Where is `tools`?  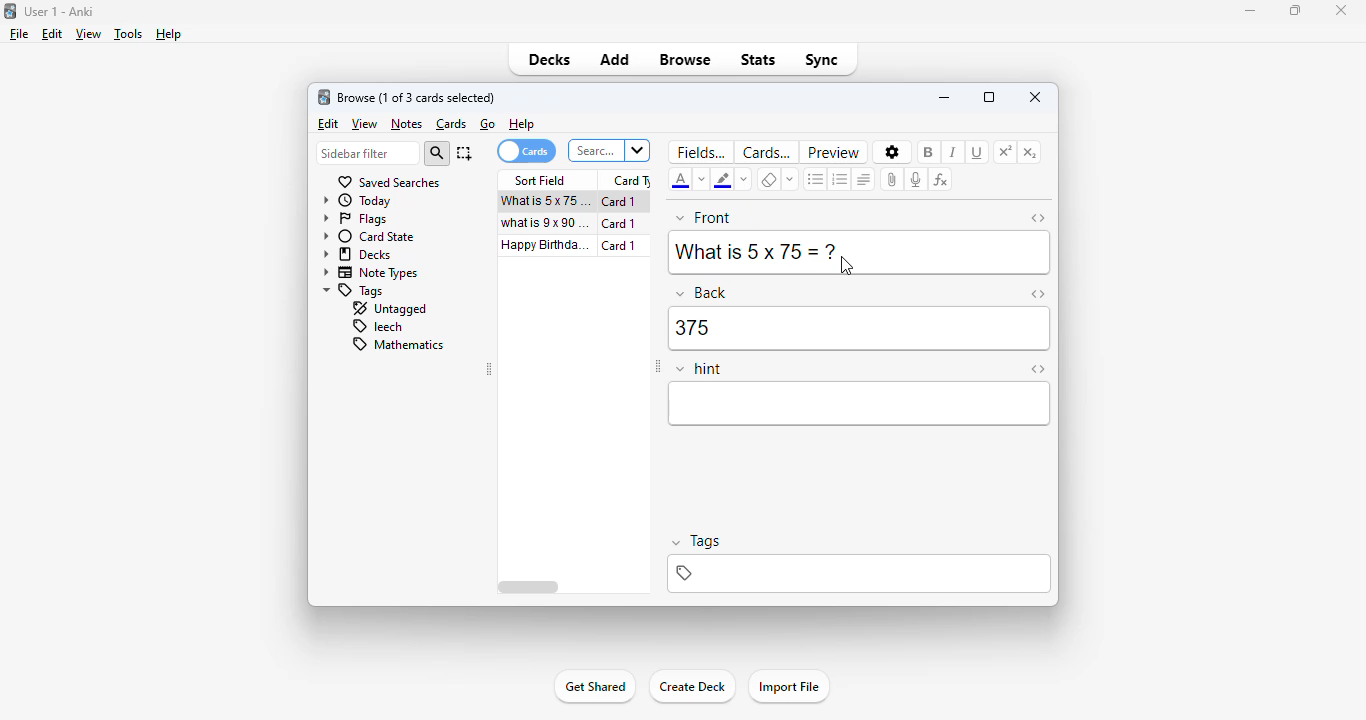 tools is located at coordinates (130, 34).